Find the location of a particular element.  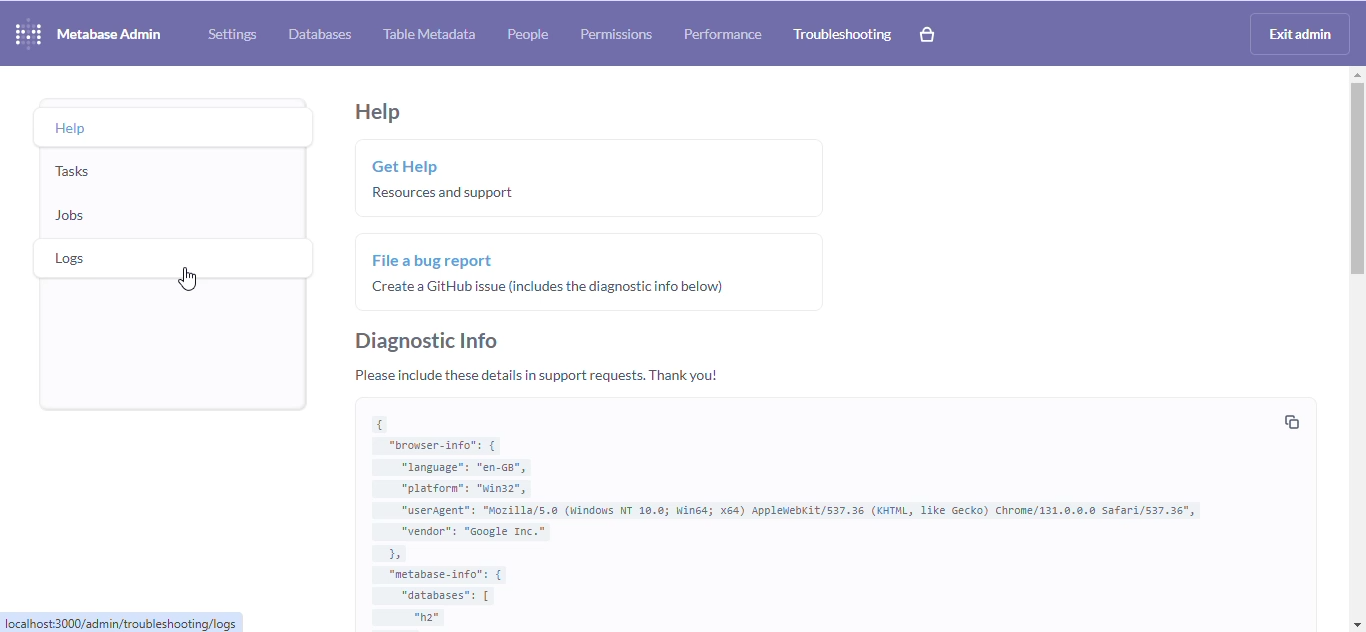

vertical scroll bar is located at coordinates (1353, 178).